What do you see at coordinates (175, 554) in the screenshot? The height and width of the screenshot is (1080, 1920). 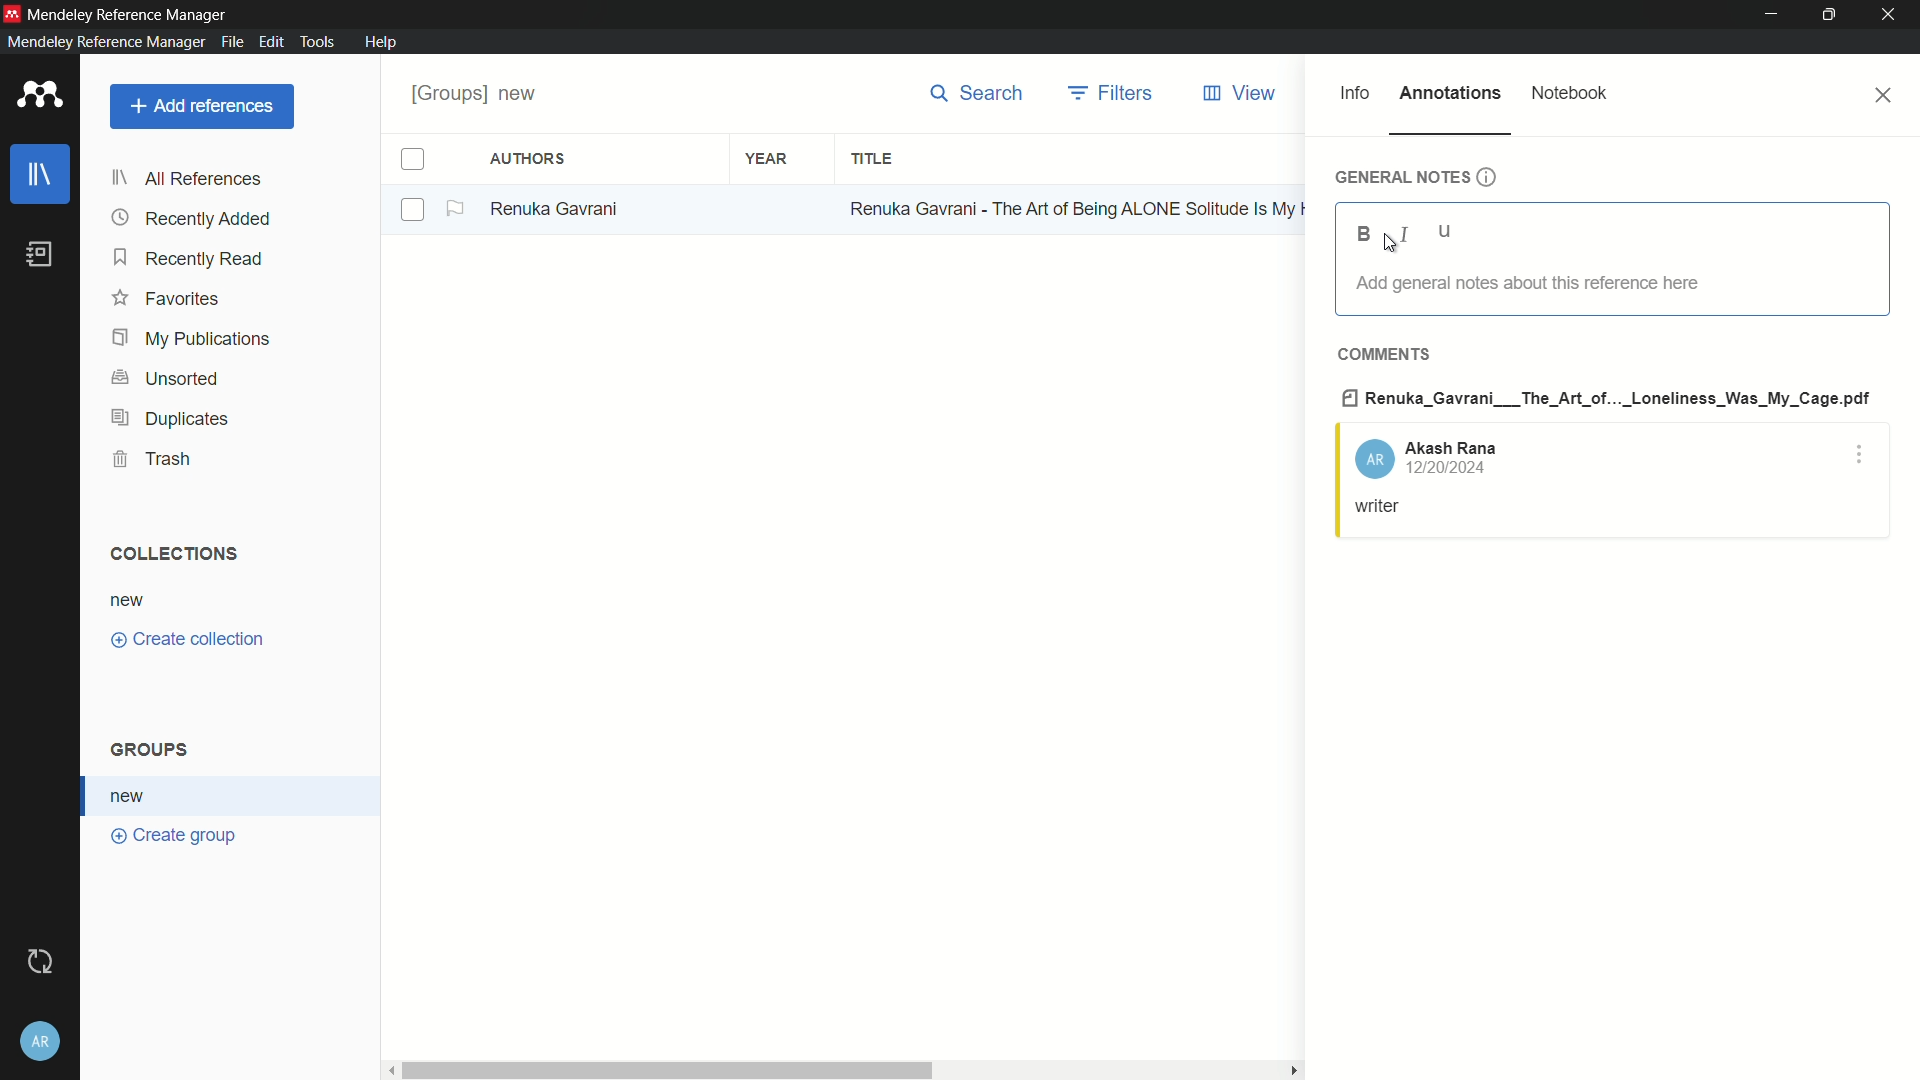 I see `collections` at bounding box center [175, 554].